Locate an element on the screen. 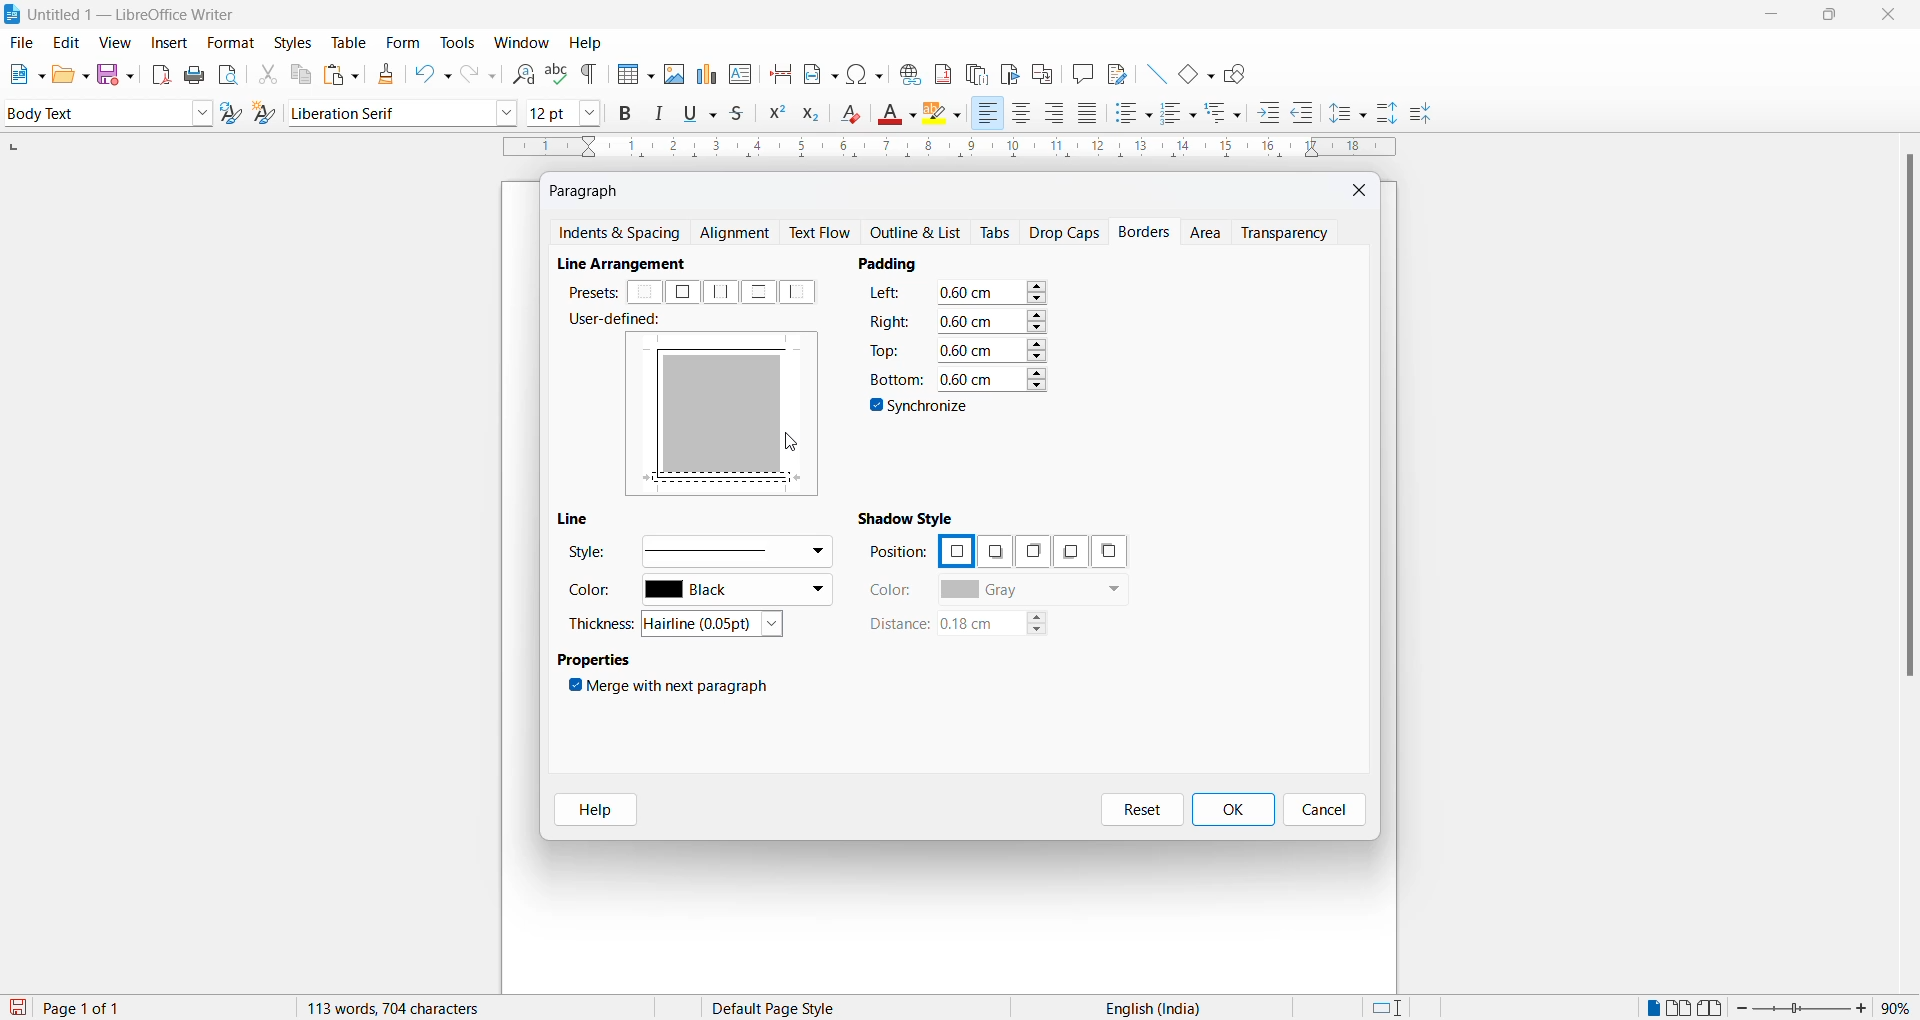 The width and height of the screenshot is (1920, 1020). view is located at coordinates (118, 42).